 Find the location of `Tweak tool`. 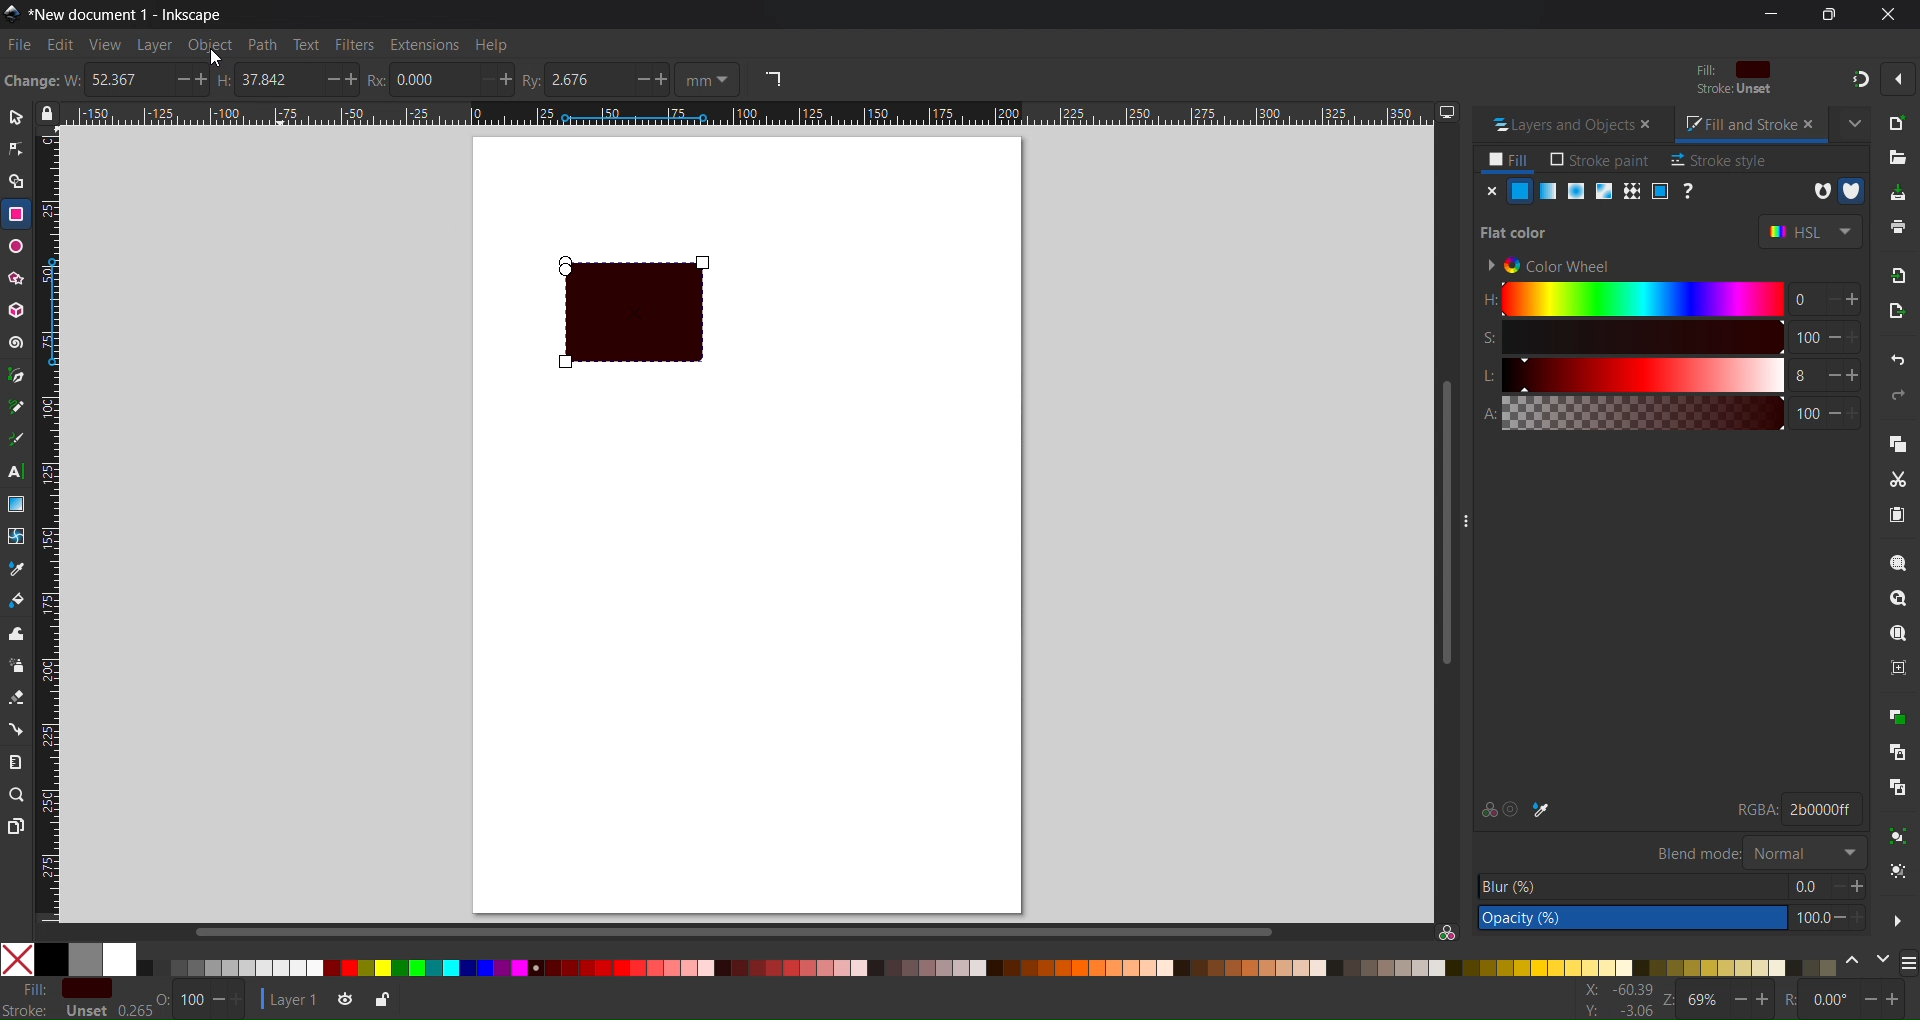

Tweak tool is located at coordinates (16, 633).